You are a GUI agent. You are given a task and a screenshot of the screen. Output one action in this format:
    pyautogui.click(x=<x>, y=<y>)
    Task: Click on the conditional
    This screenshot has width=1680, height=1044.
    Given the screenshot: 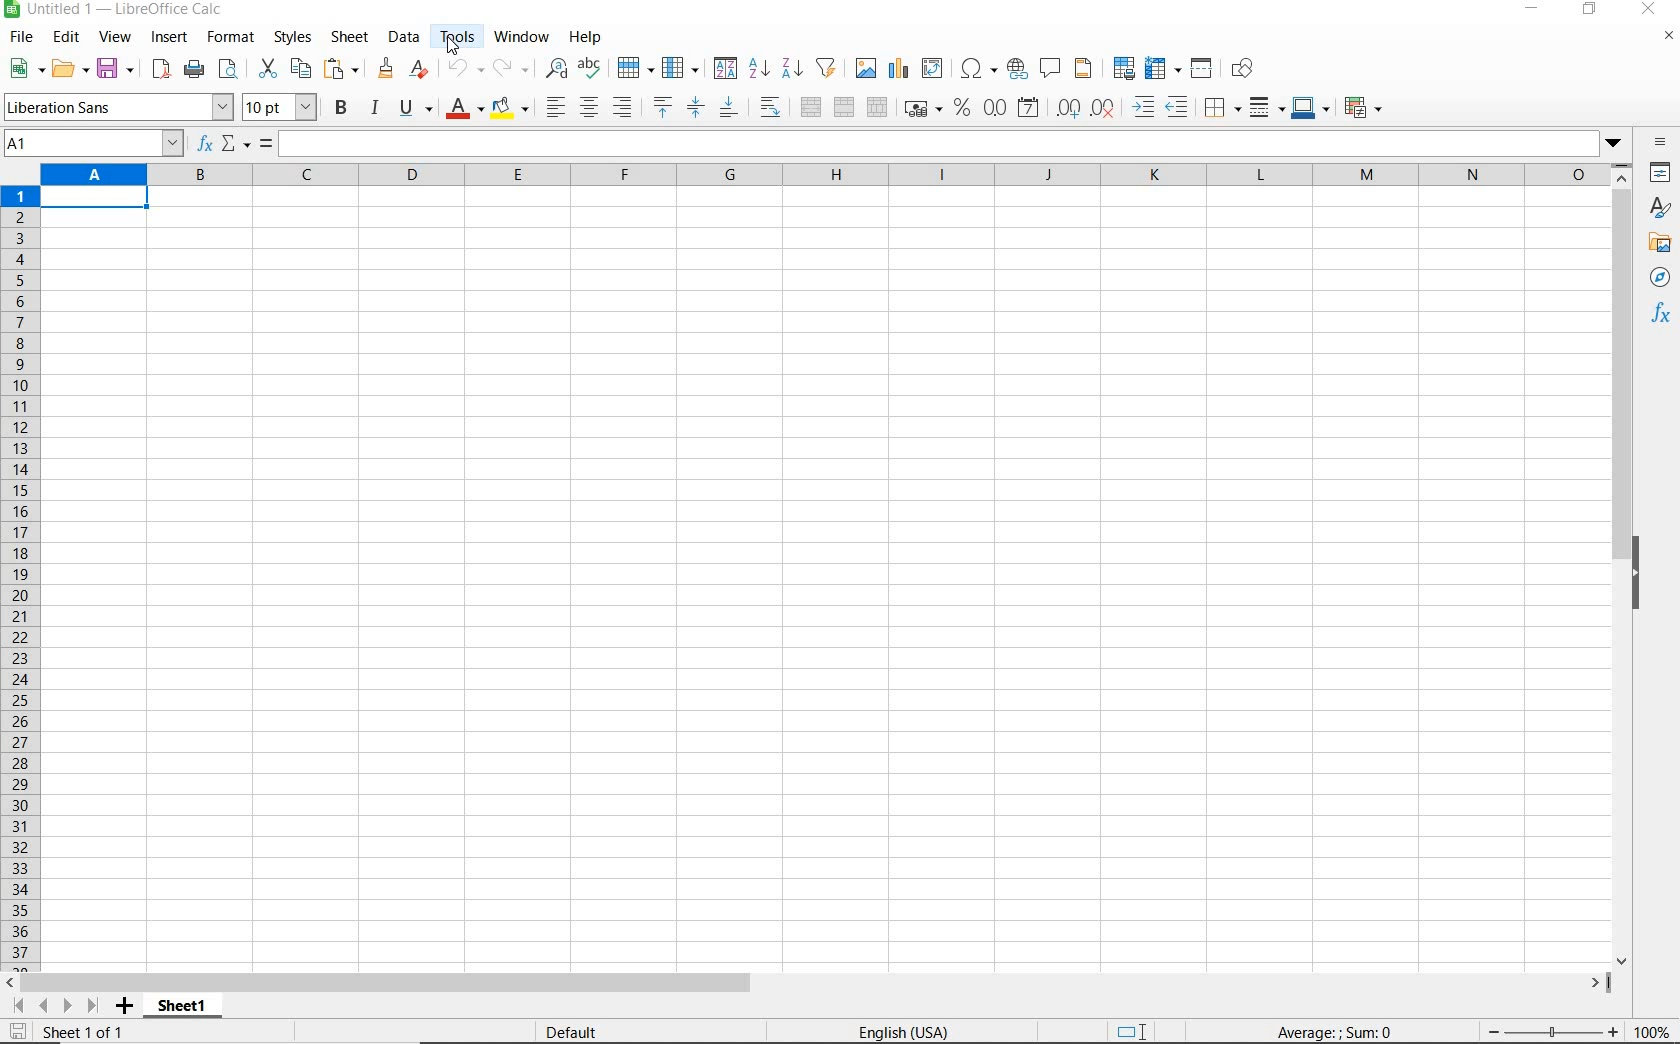 What is the action you would take?
    pyautogui.click(x=1372, y=107)
    